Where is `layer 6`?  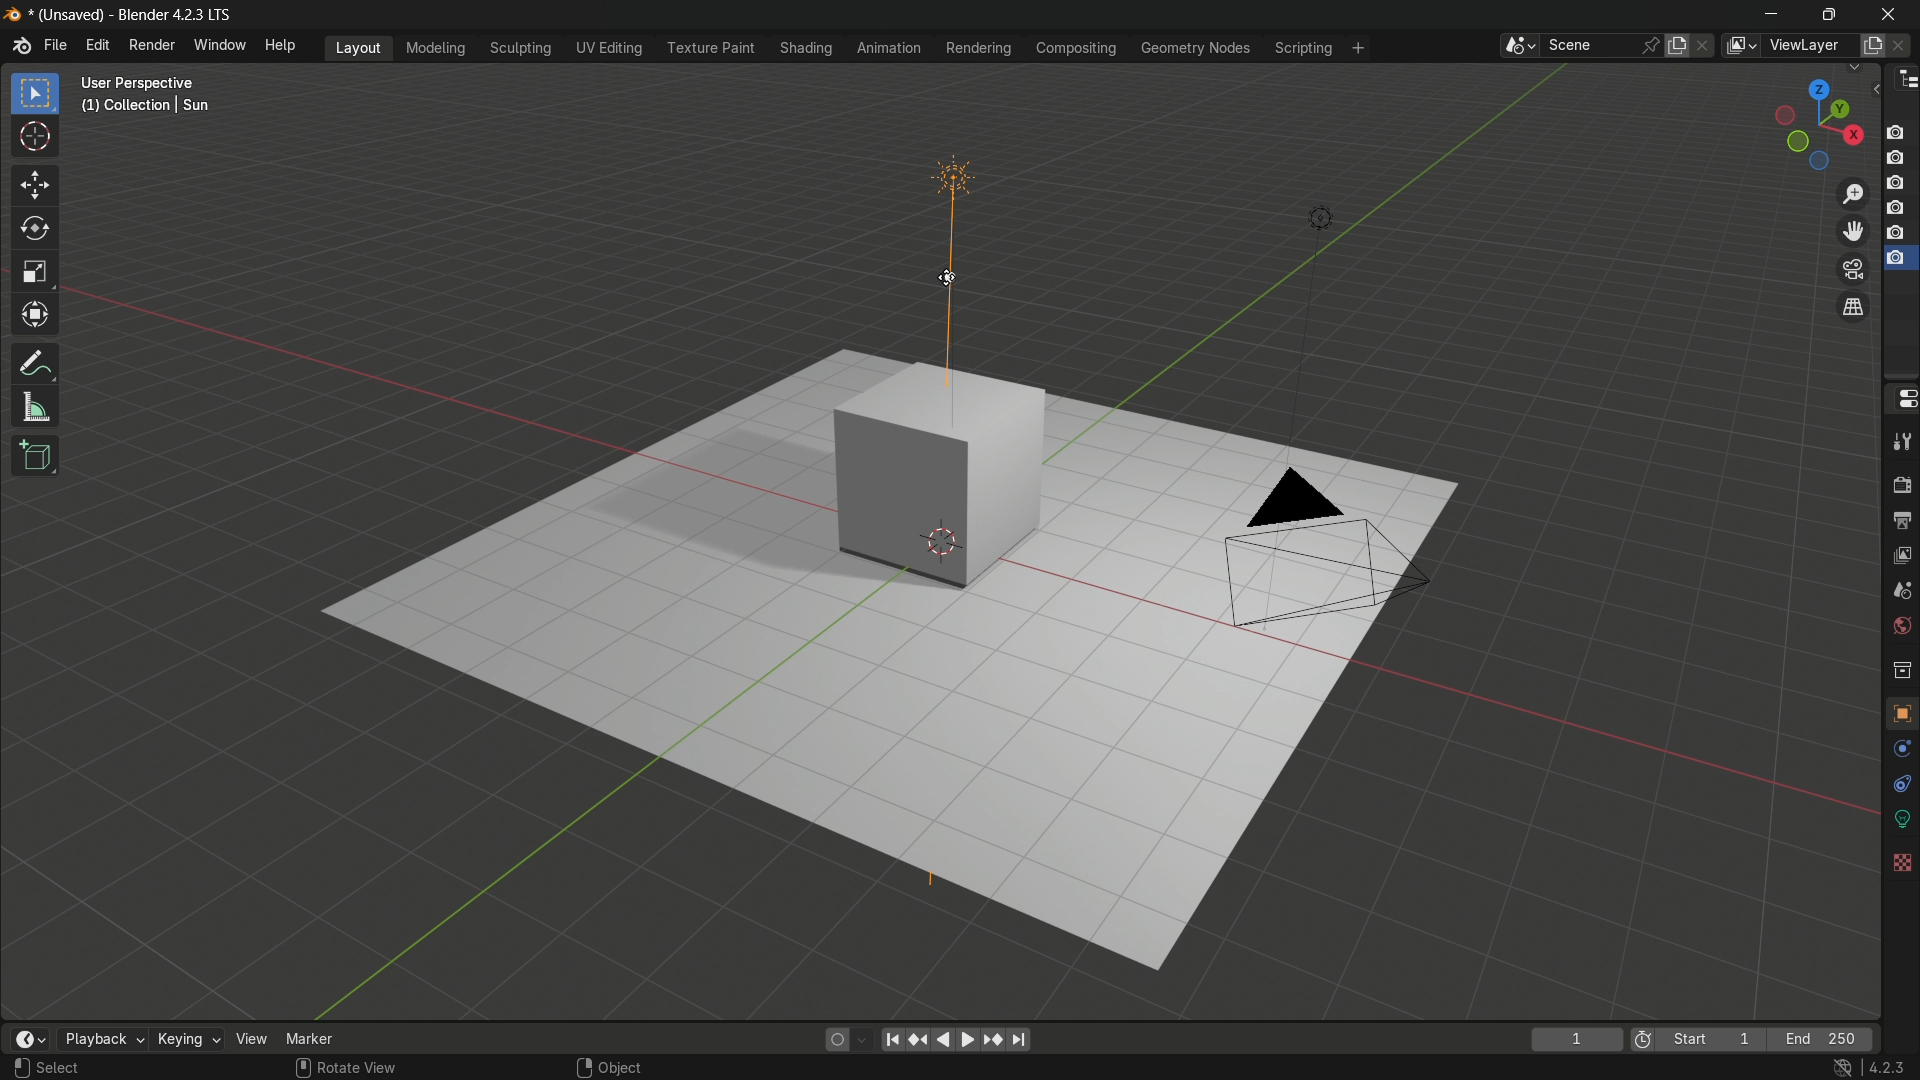 layer 6 is located at coordinates (1895, 259).